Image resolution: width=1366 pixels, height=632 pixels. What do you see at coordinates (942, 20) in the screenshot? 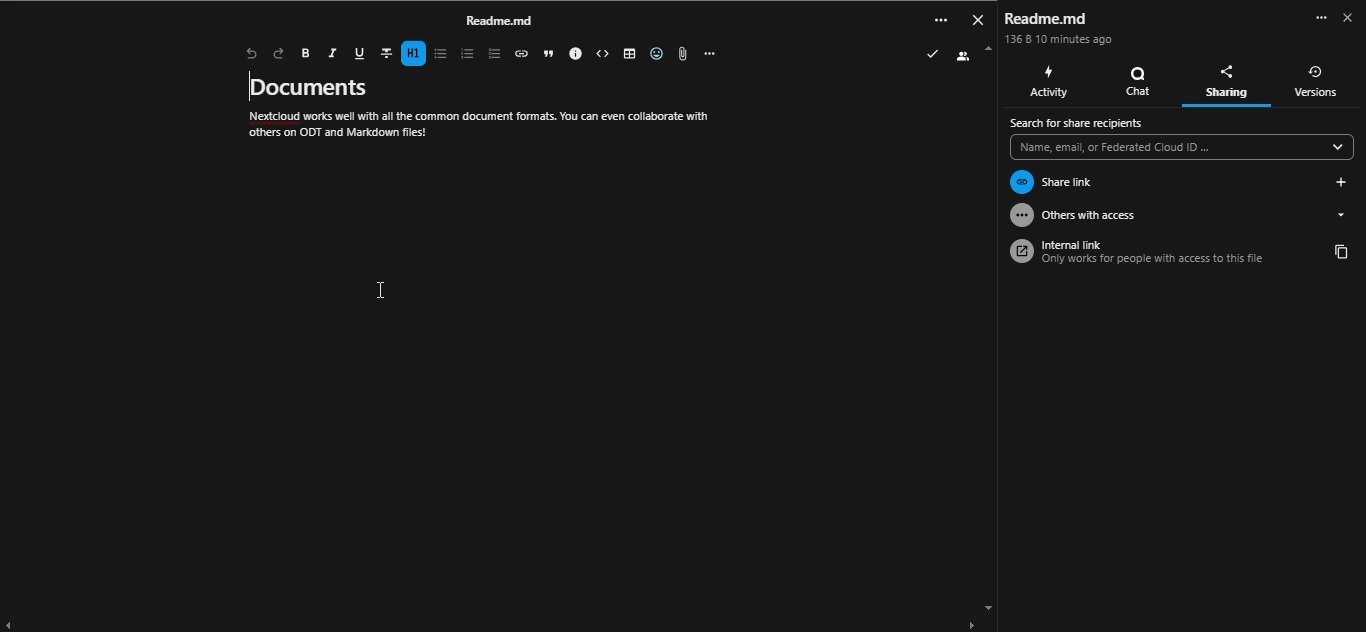
I see `more` at bounding box center [942, 20].